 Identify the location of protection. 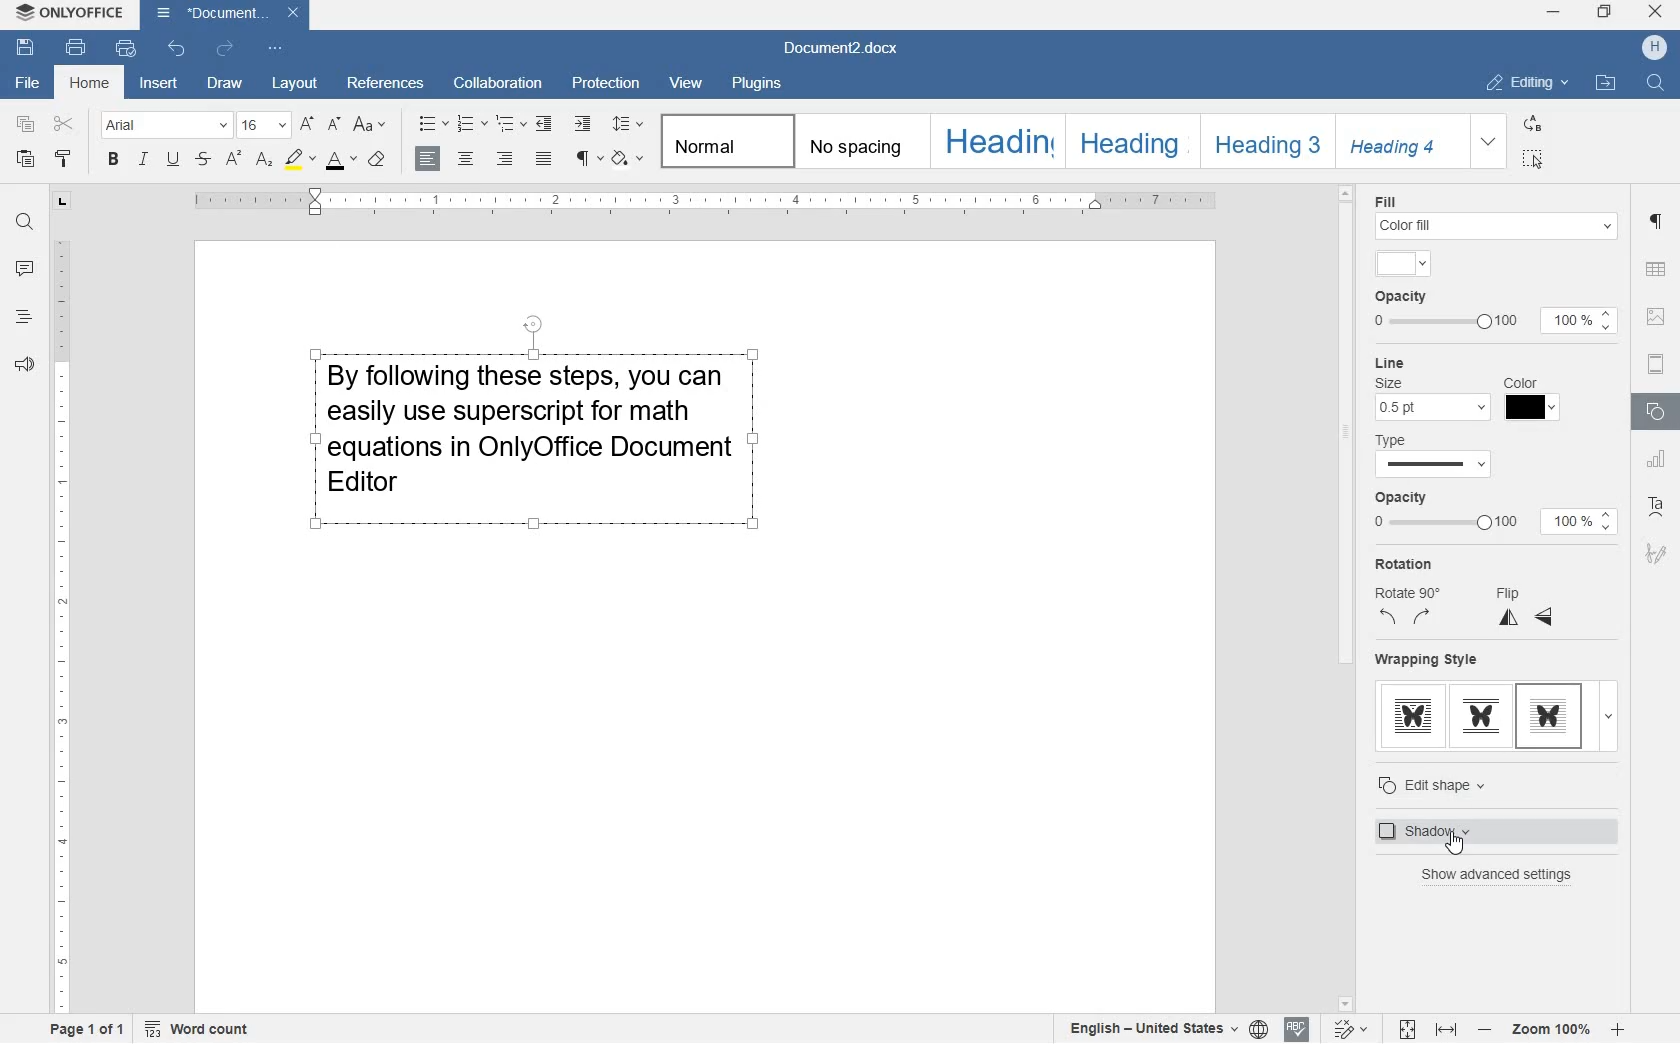
(607, 81).